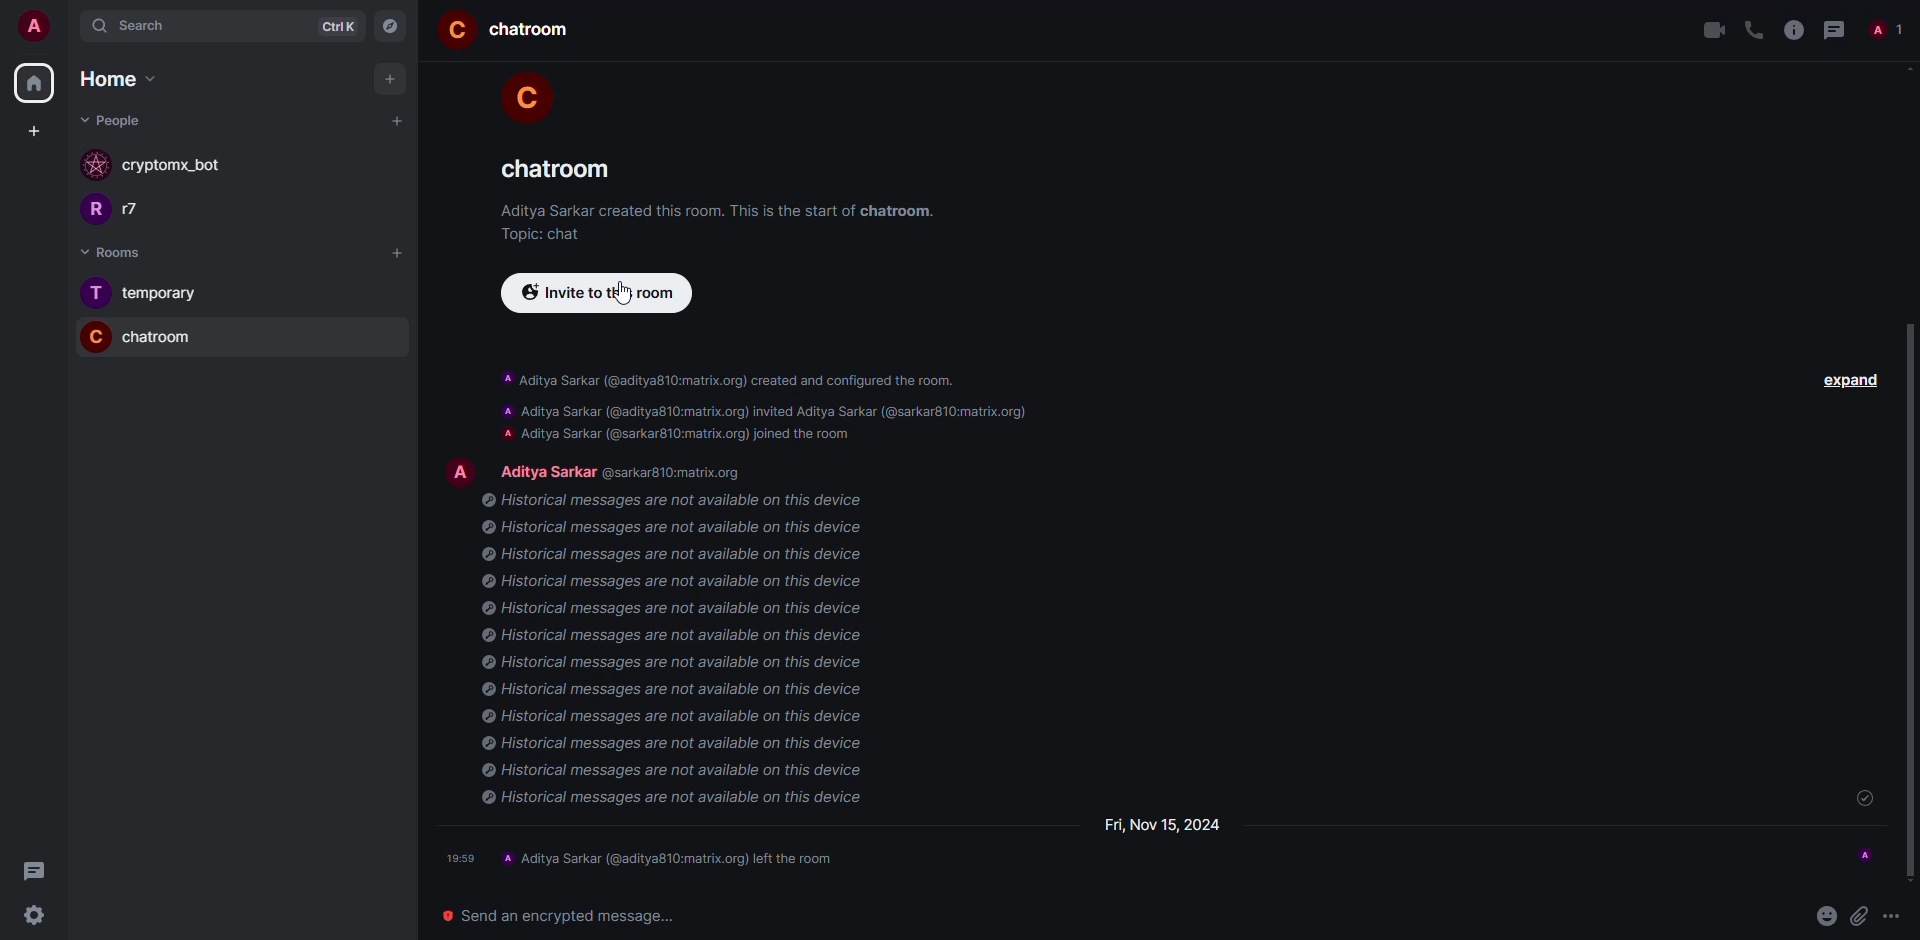 The image size is (1920, 940). What do you see at coordinates (165, 293) in the screenshot?
I see `room` at bounding box center [165, 293].